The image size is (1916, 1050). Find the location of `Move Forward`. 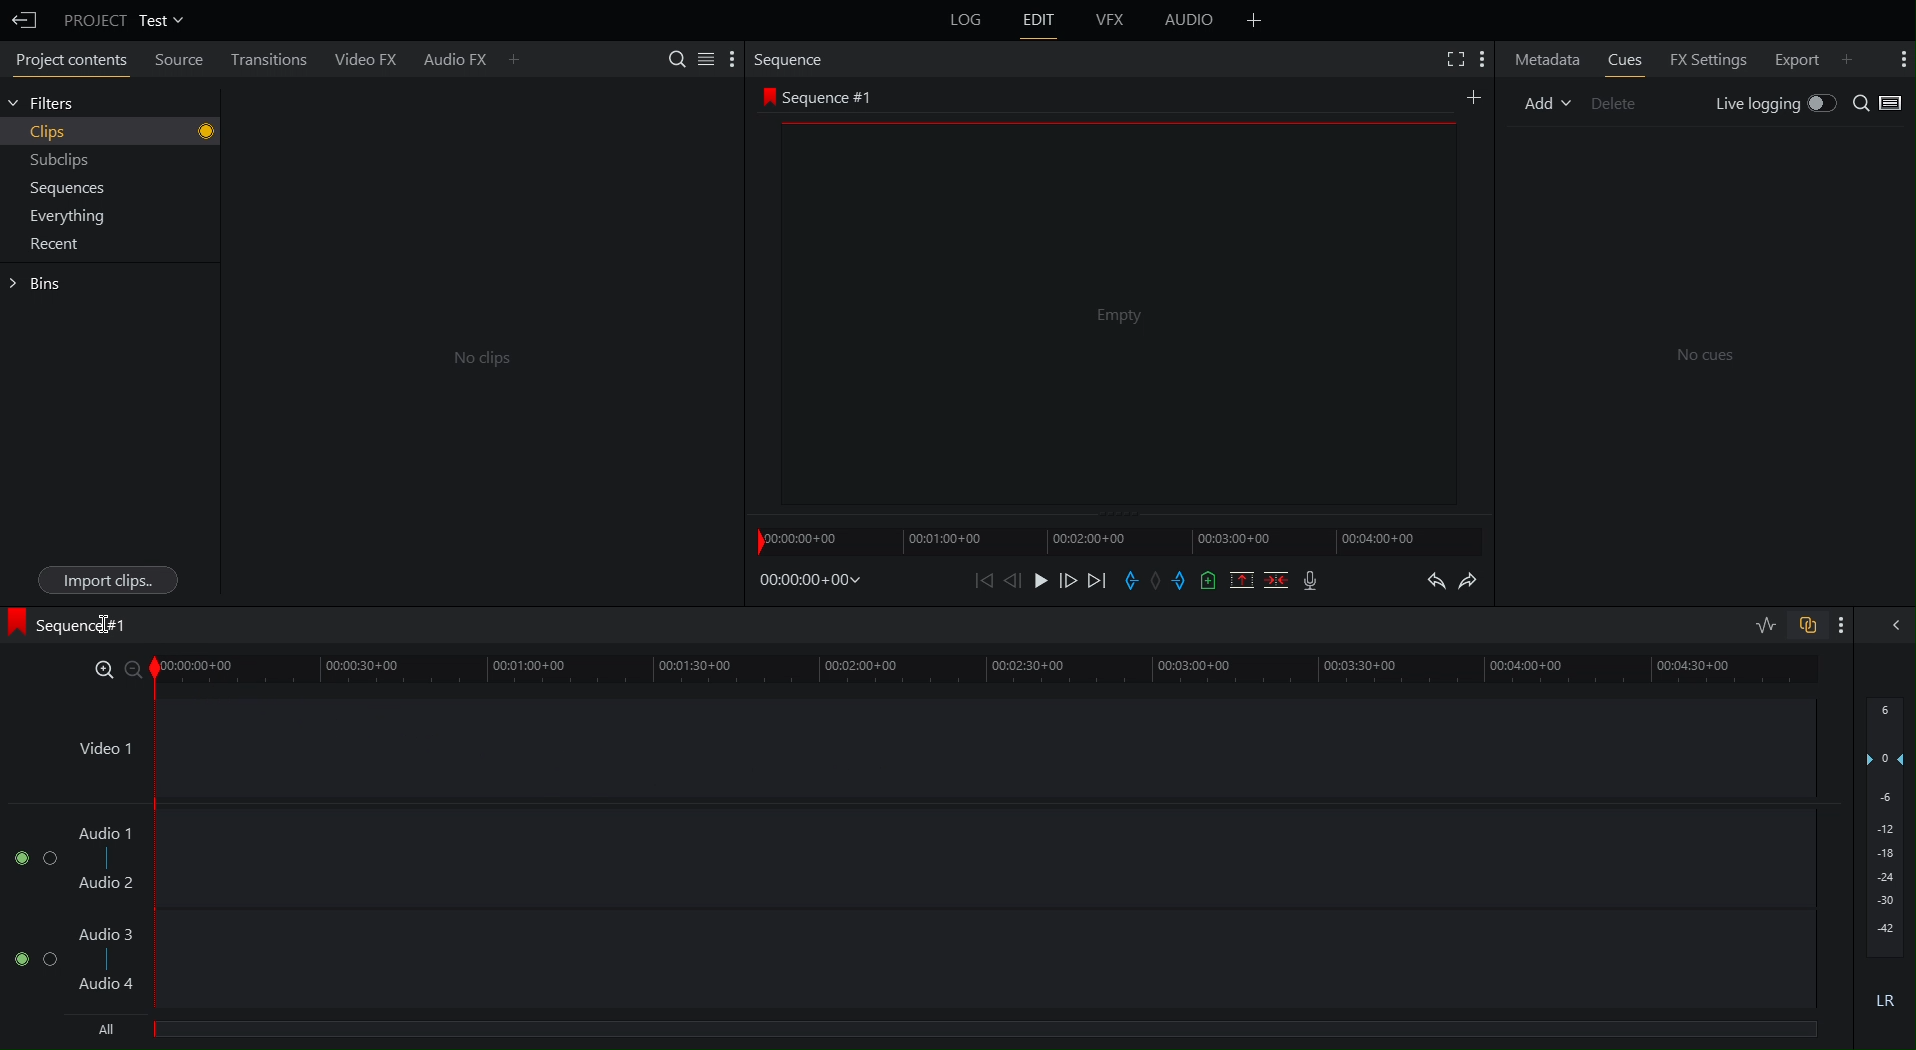

Move Forward is located at coordinates (1070, 580).